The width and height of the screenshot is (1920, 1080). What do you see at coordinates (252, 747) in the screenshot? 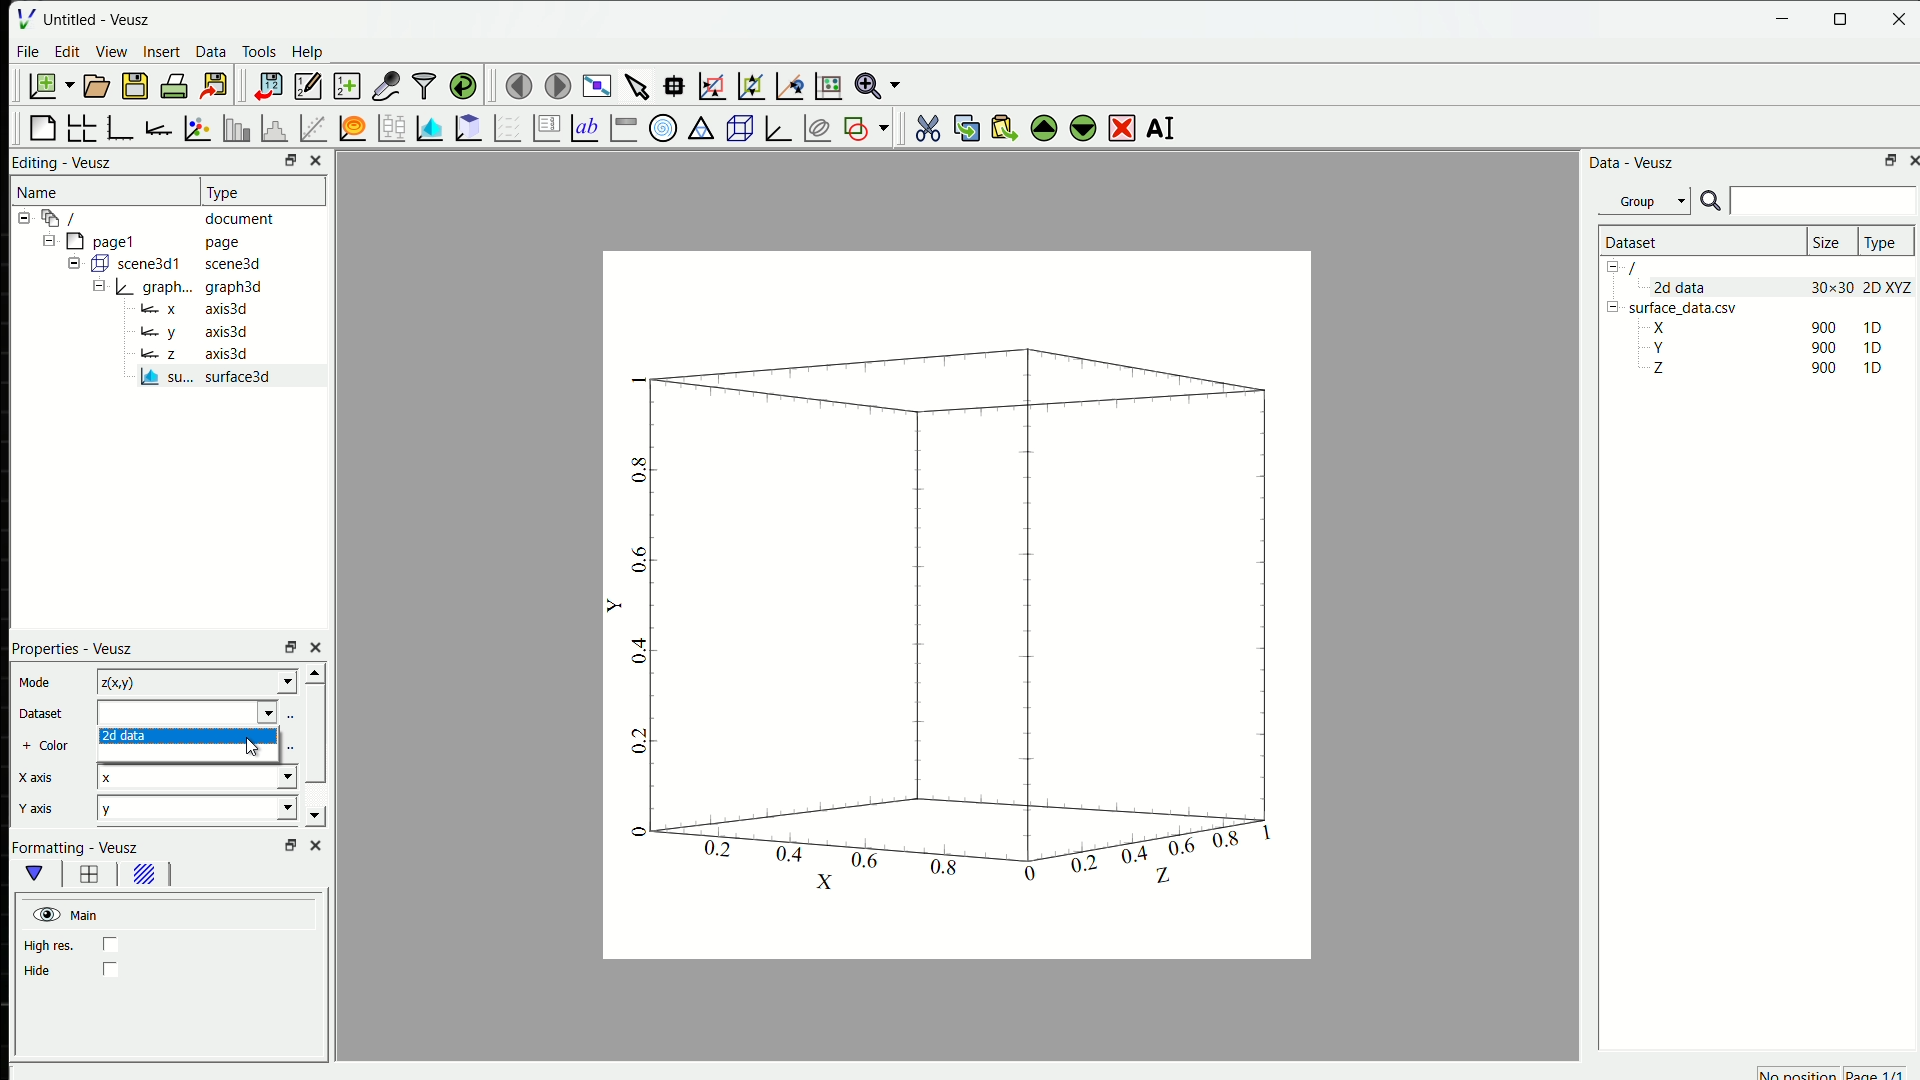
I see `cursor` at bounding box center [252, 747].